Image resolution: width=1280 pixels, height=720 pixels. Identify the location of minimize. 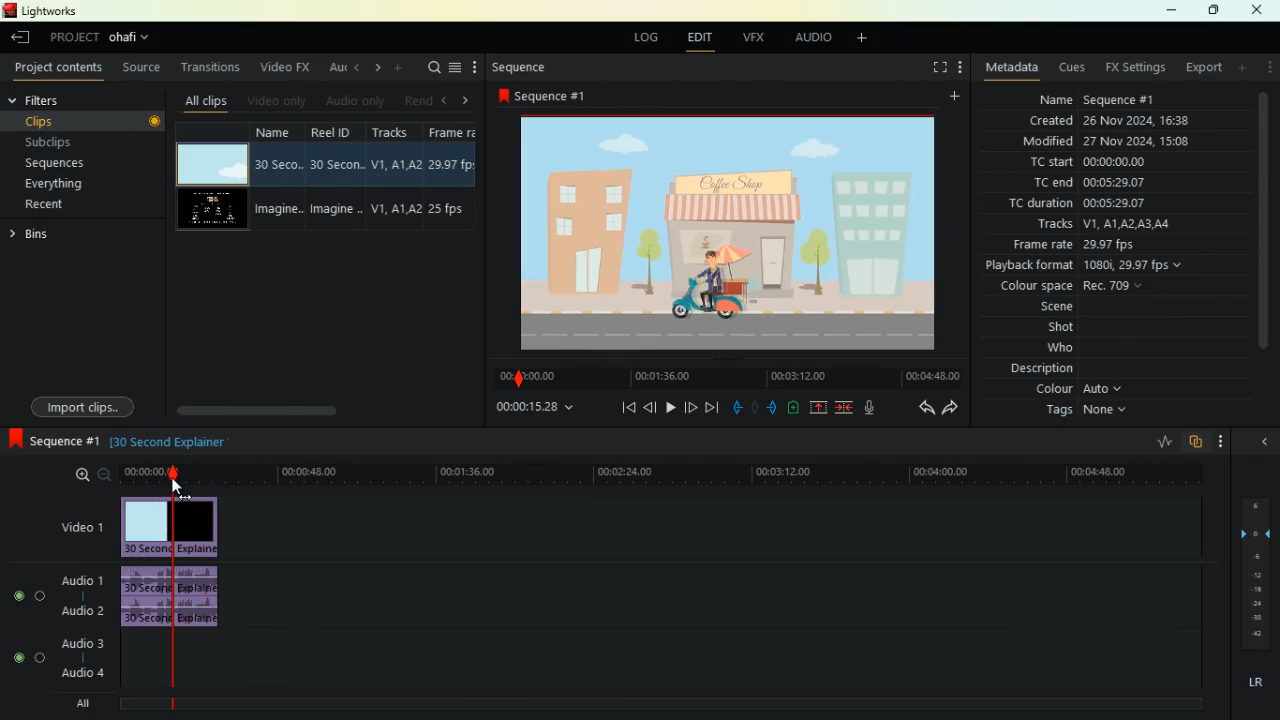
(1174, 11).